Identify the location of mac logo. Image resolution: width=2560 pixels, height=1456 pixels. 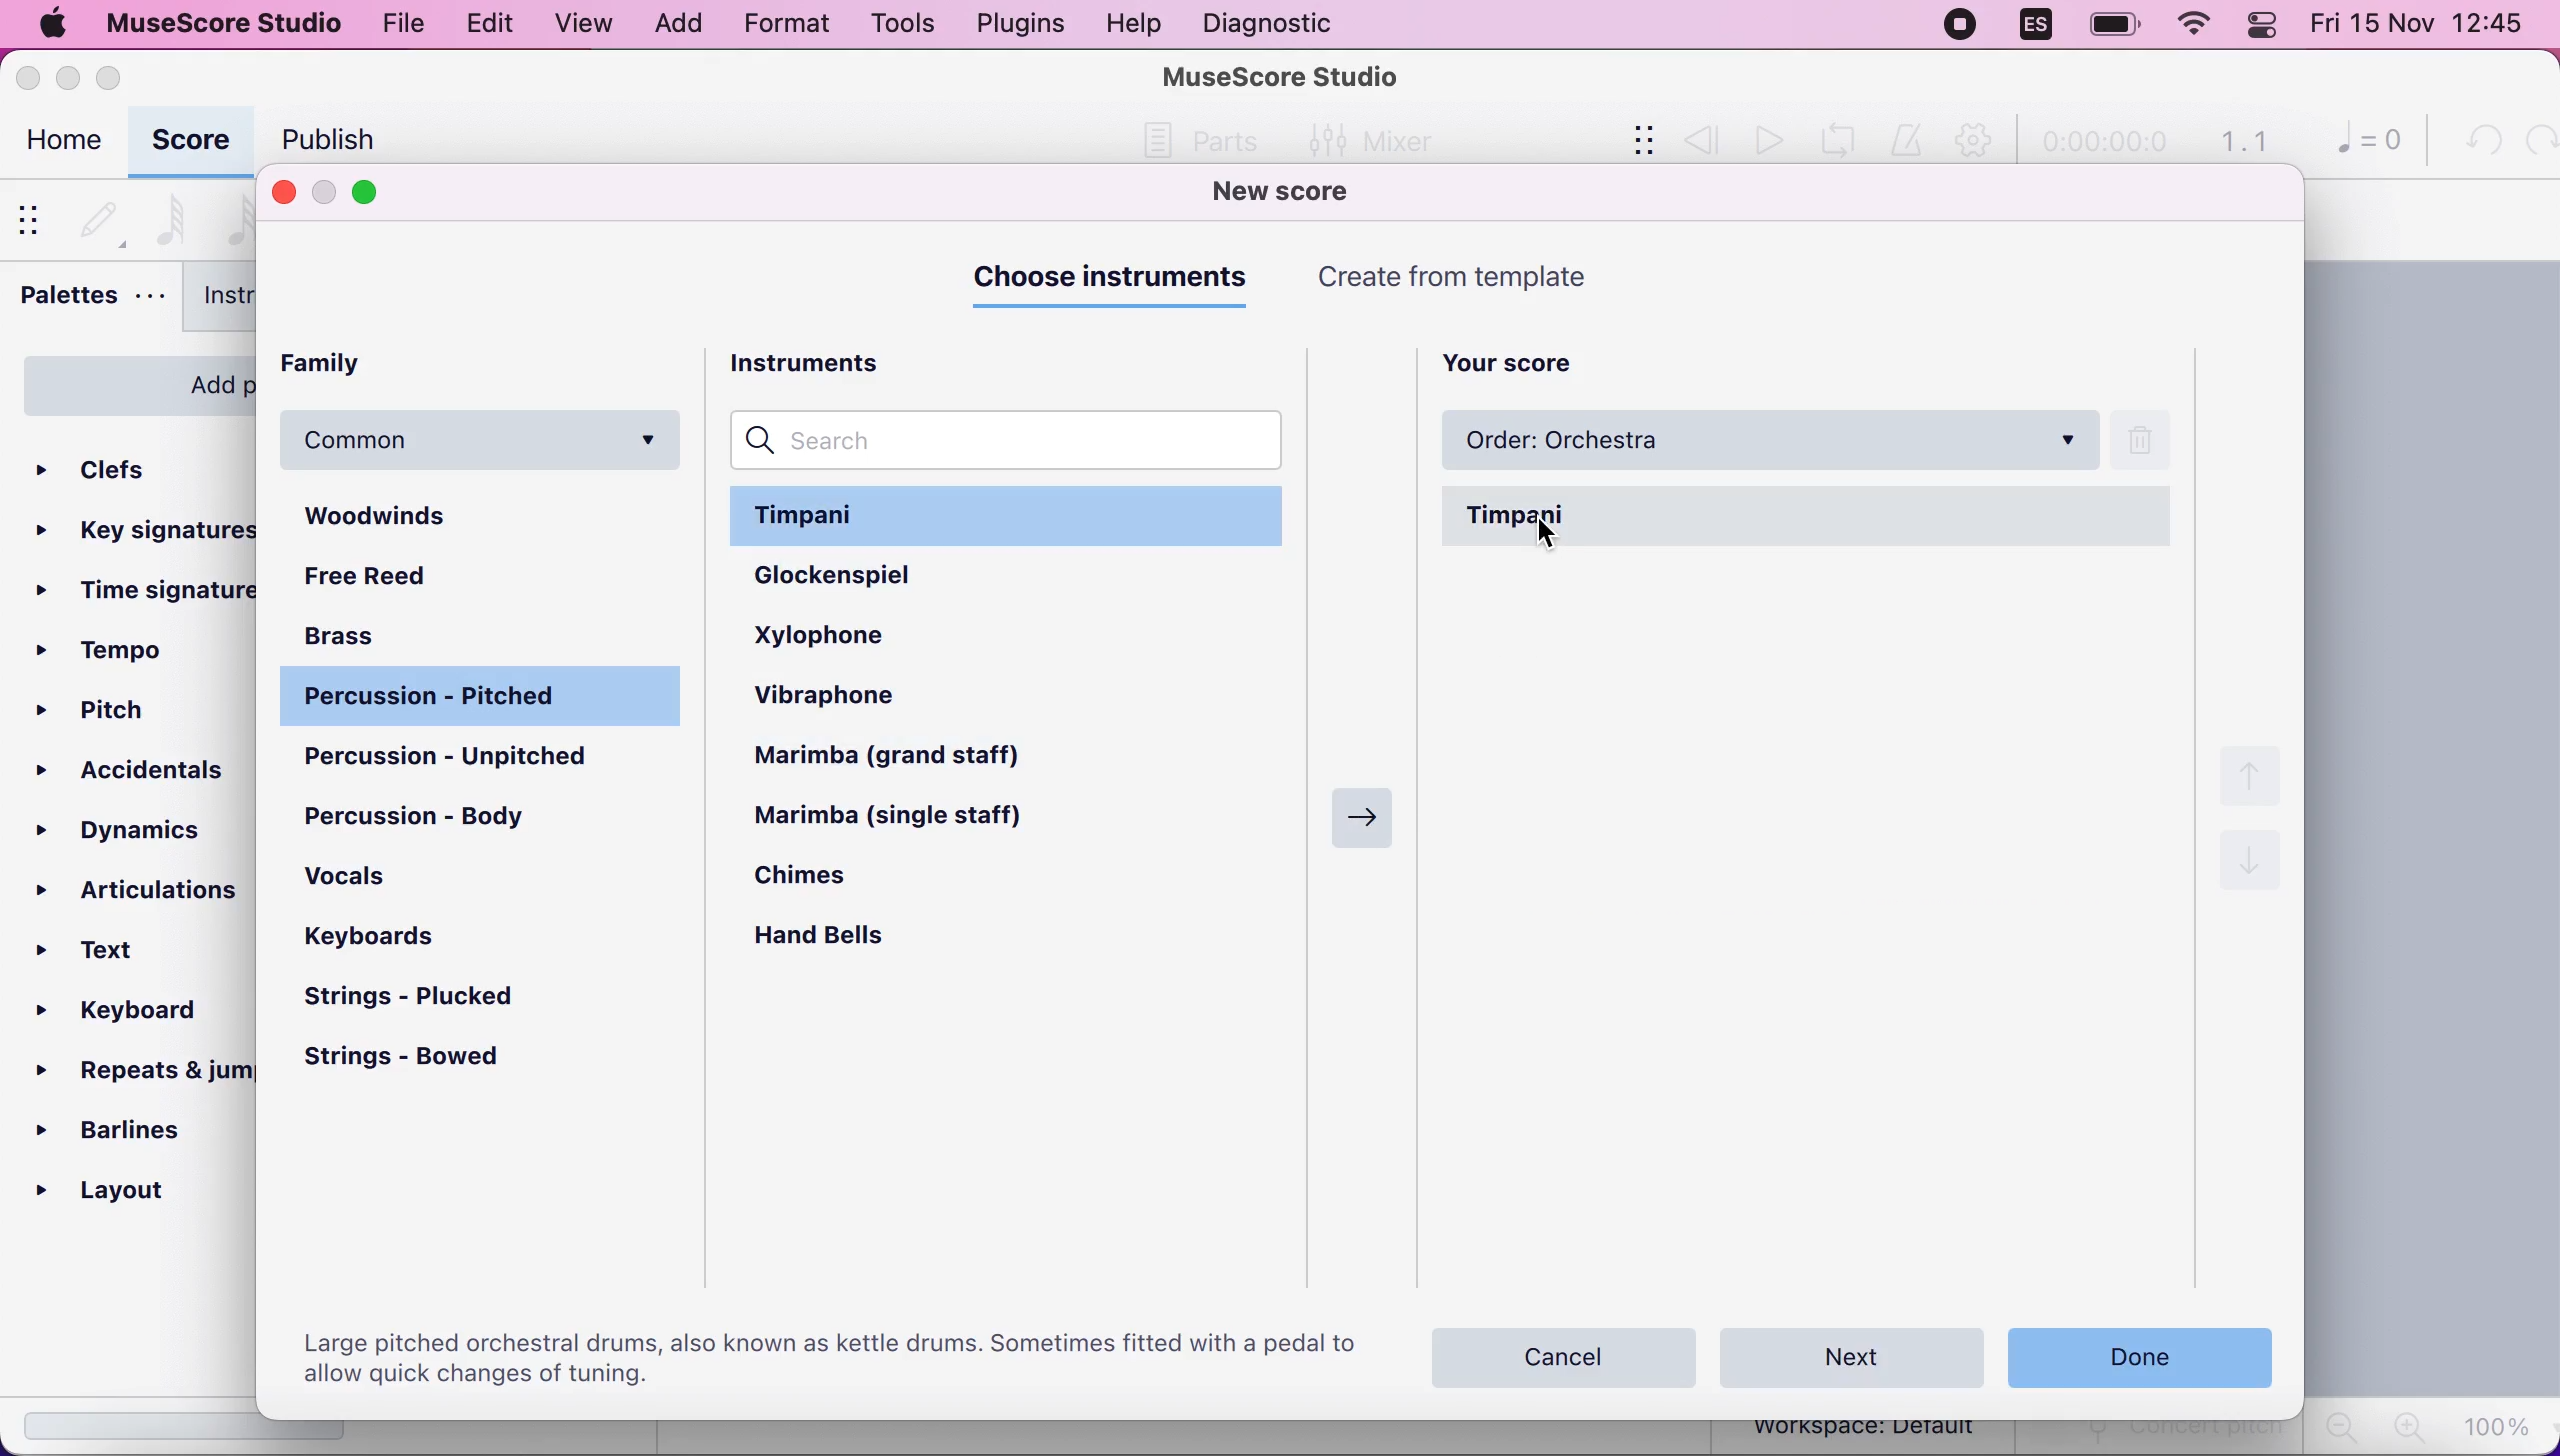
(53, 26).